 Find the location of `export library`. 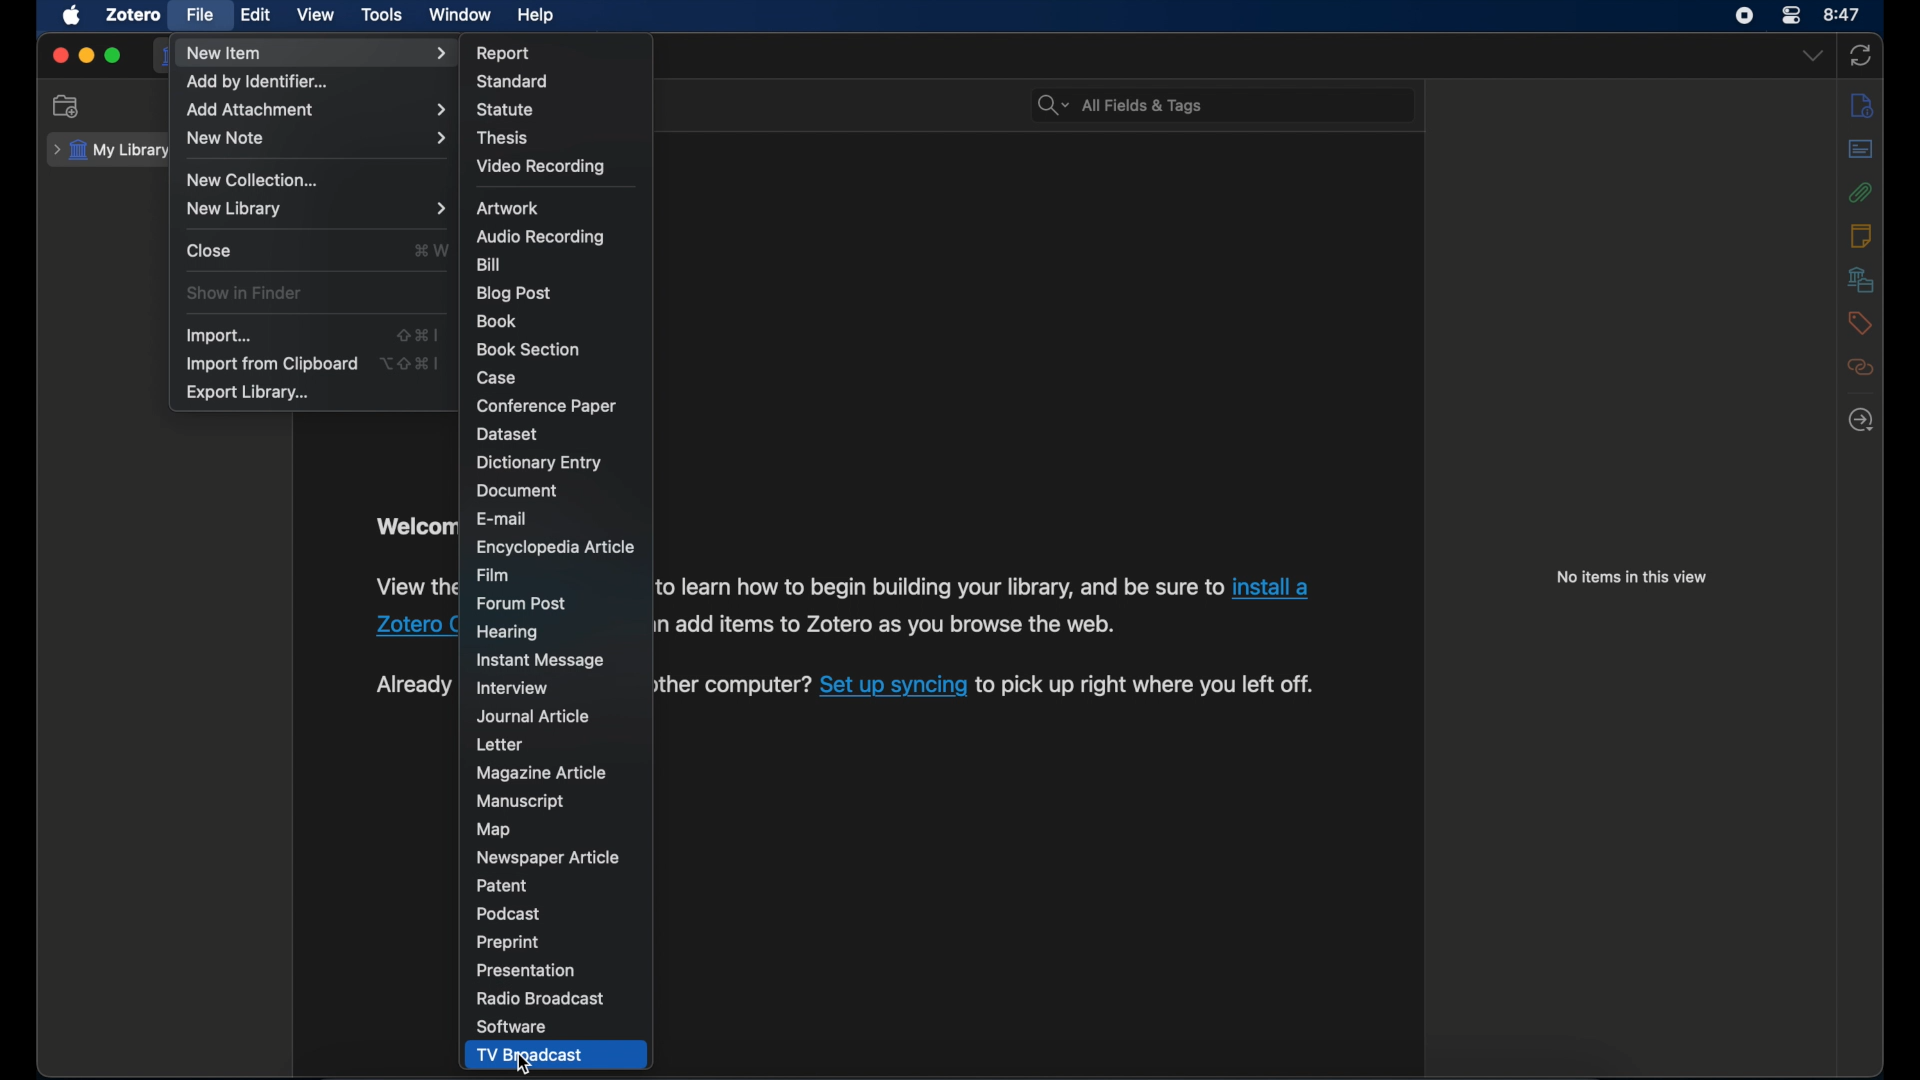

export library is located at coordinates (248, 393).